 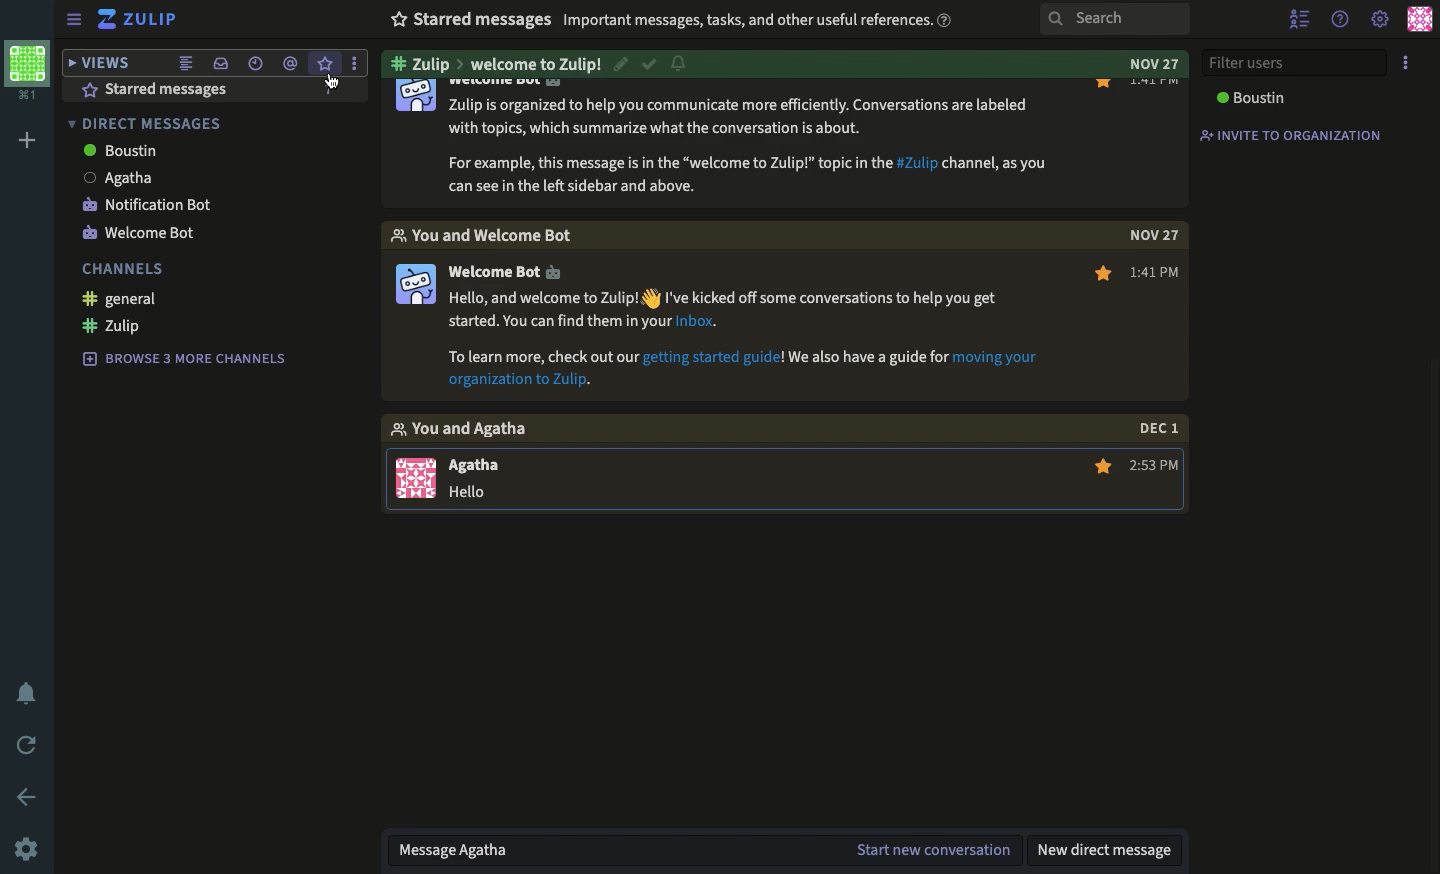 What do you see at coordinates (1110, 849) in the screenshot?
I see `new dm` at bounding box center [1110, 849].